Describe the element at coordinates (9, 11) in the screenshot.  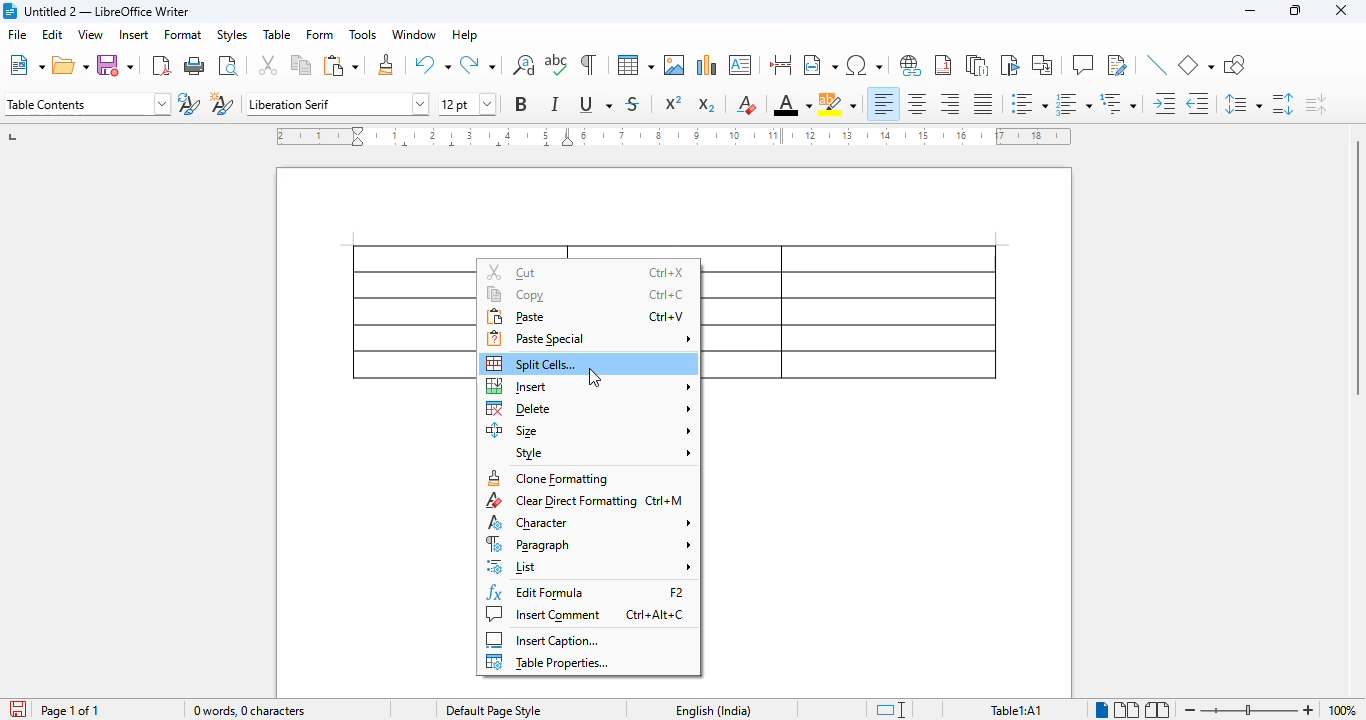
I see `logo` at that location.